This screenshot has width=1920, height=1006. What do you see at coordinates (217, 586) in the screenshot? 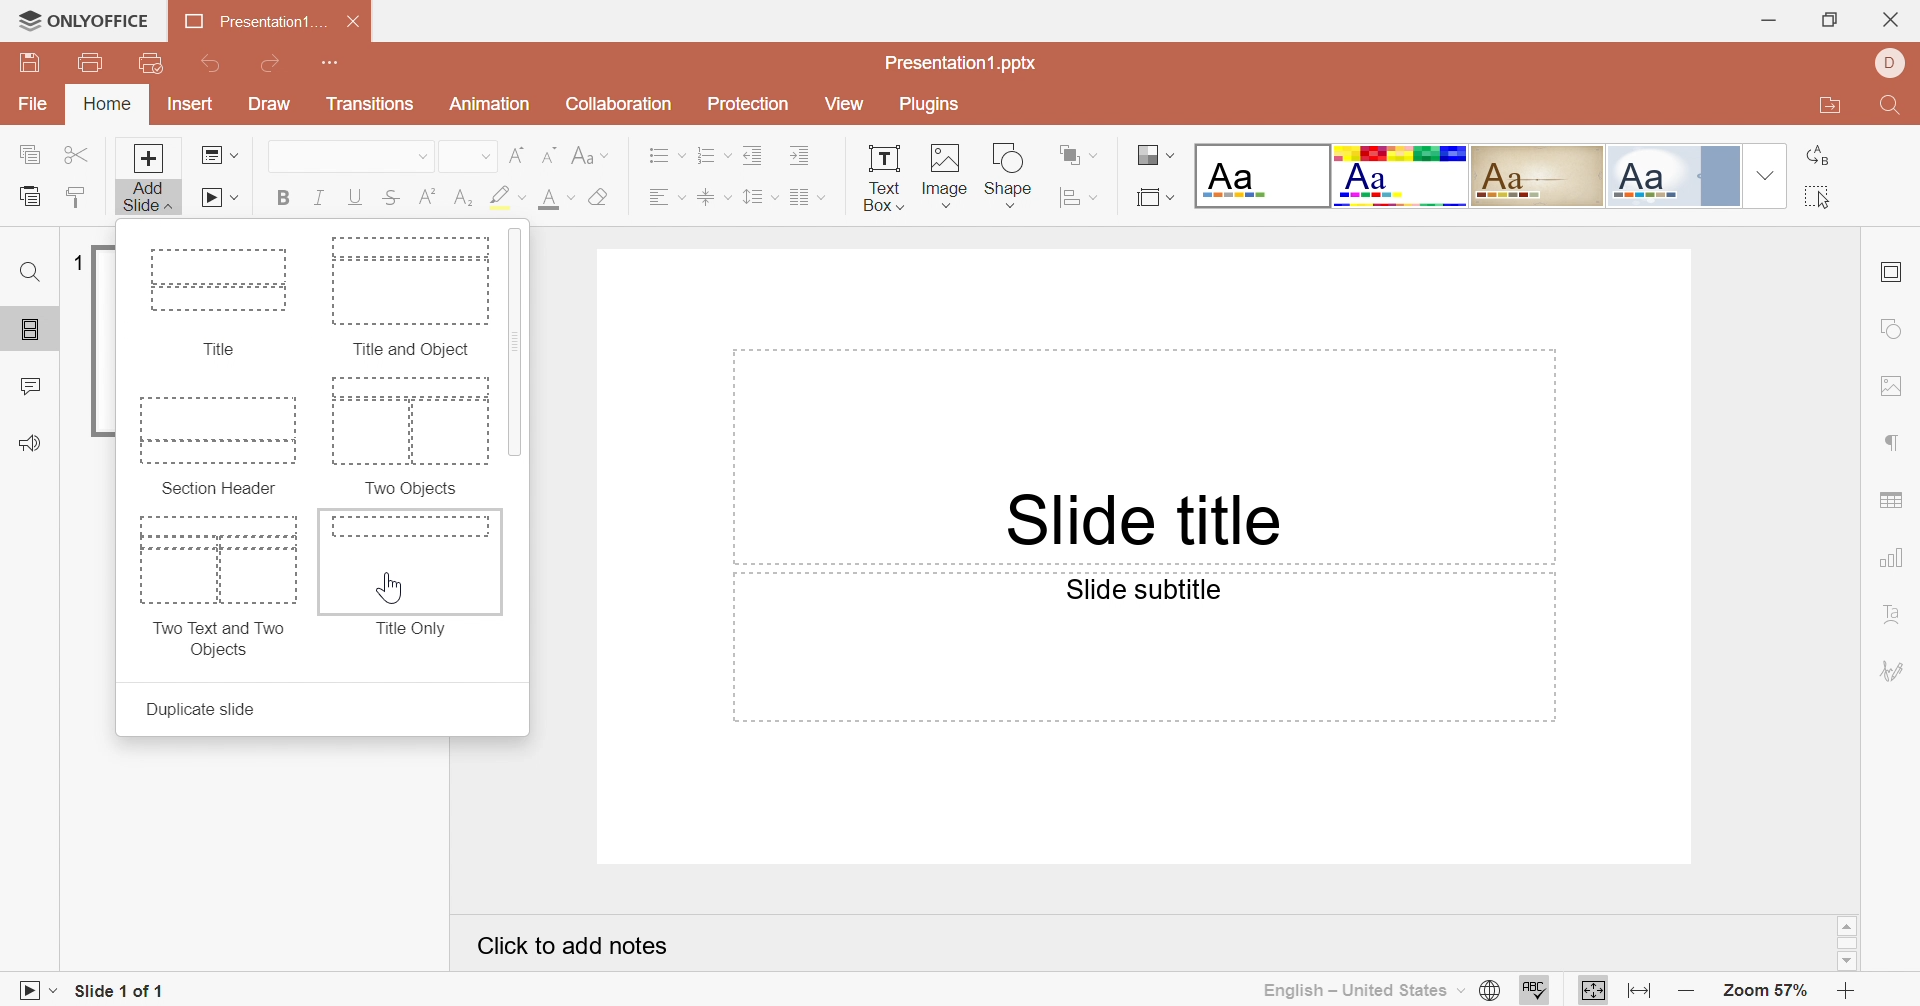
I see `Two Text and Two Objects` at bounding box center [217, 586].